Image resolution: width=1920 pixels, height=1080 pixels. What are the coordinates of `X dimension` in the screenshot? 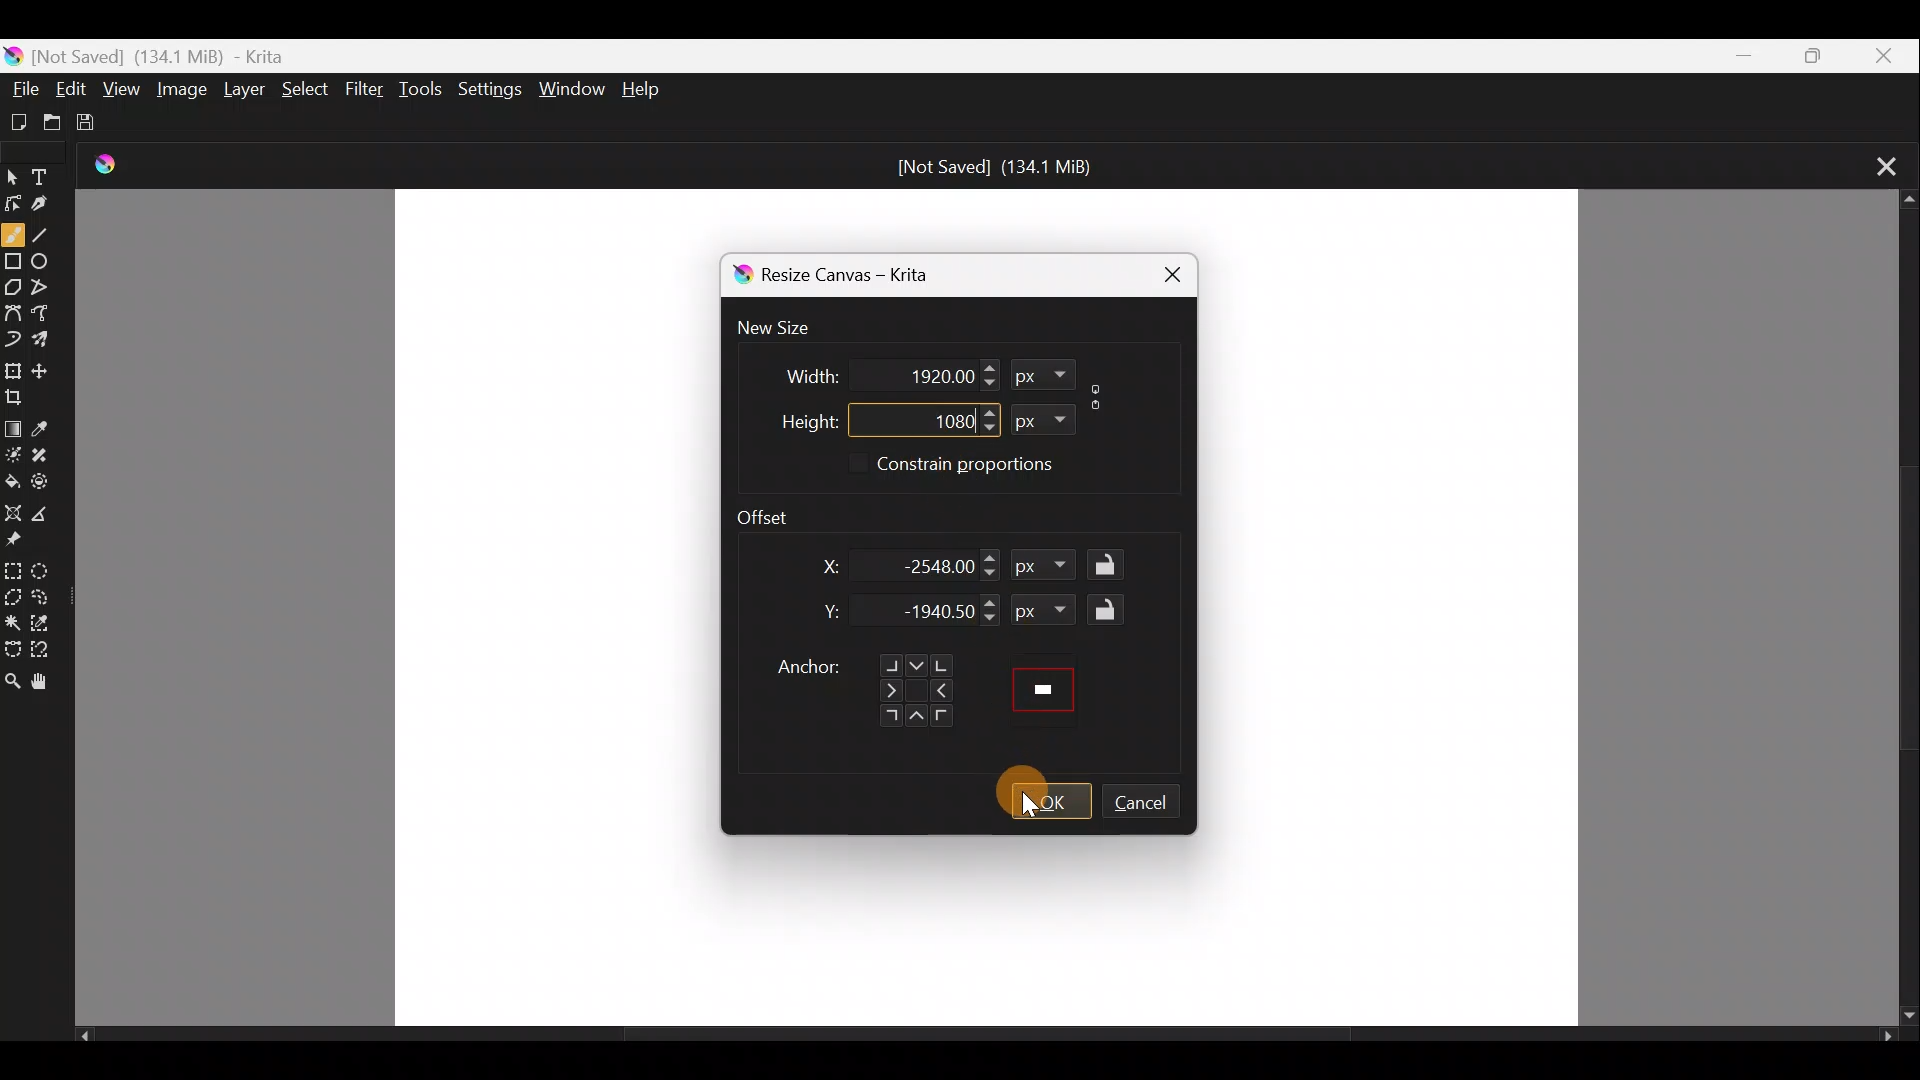 It's located at (818, 566).